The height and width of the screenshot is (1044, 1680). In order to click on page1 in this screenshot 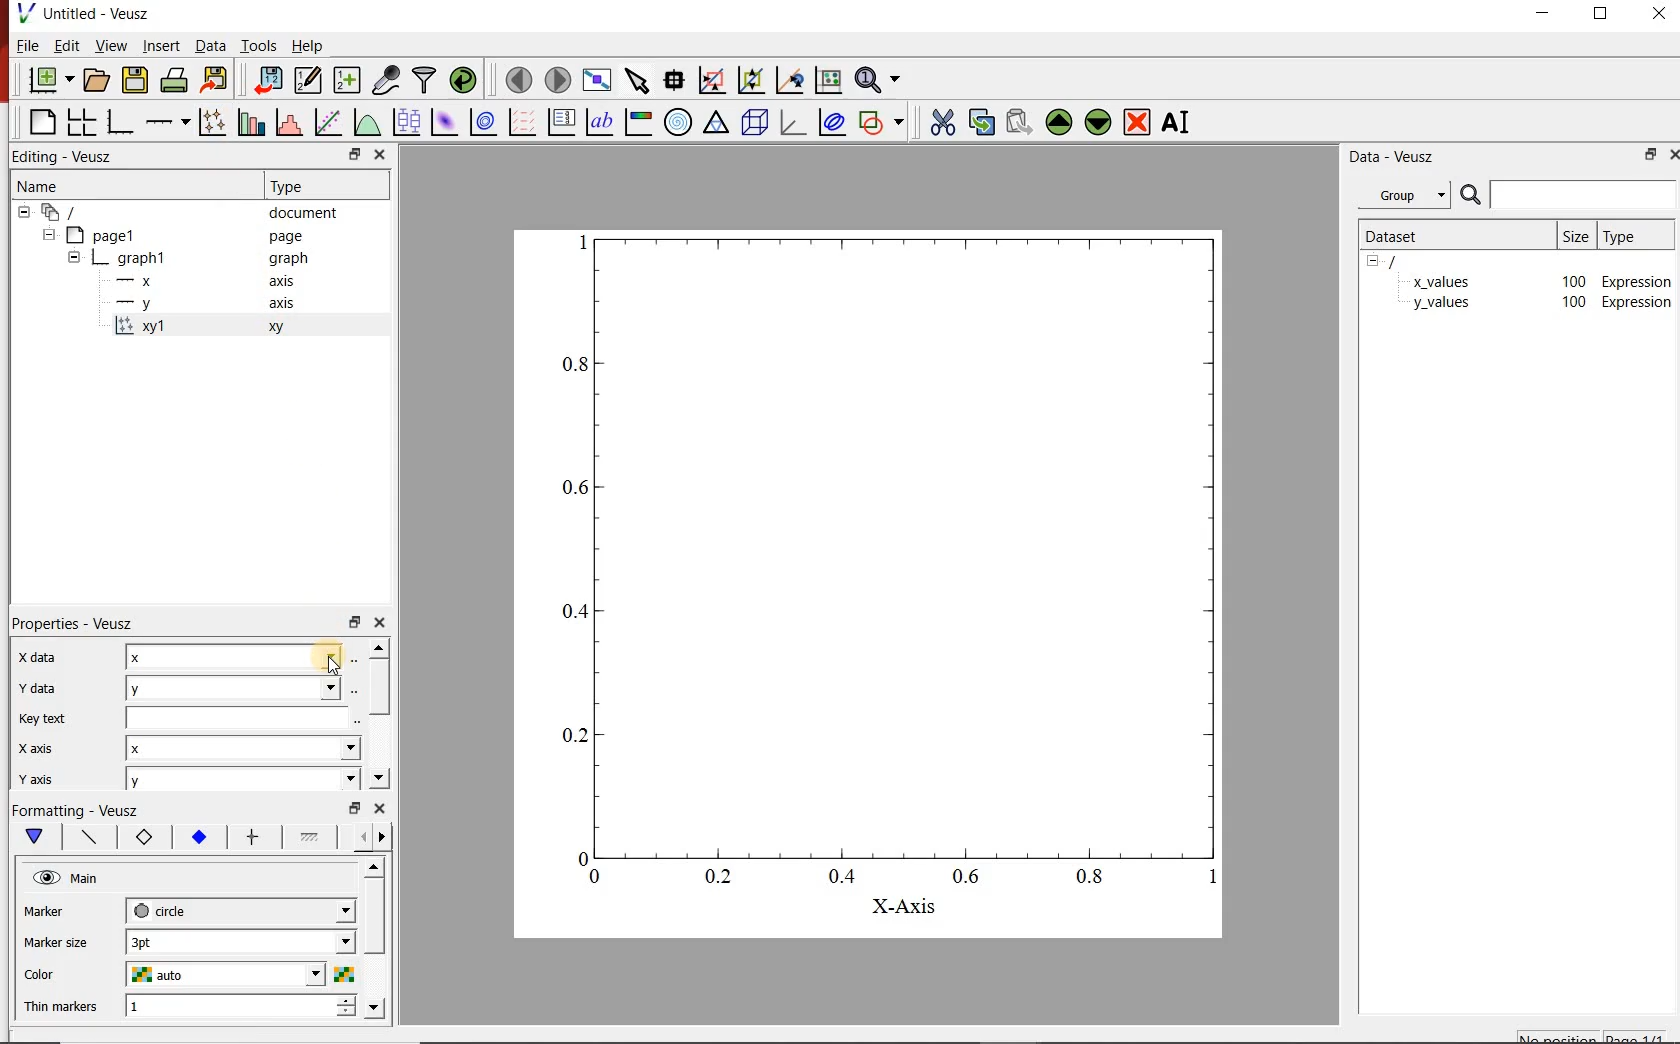, I will do `click(109, 233)`.